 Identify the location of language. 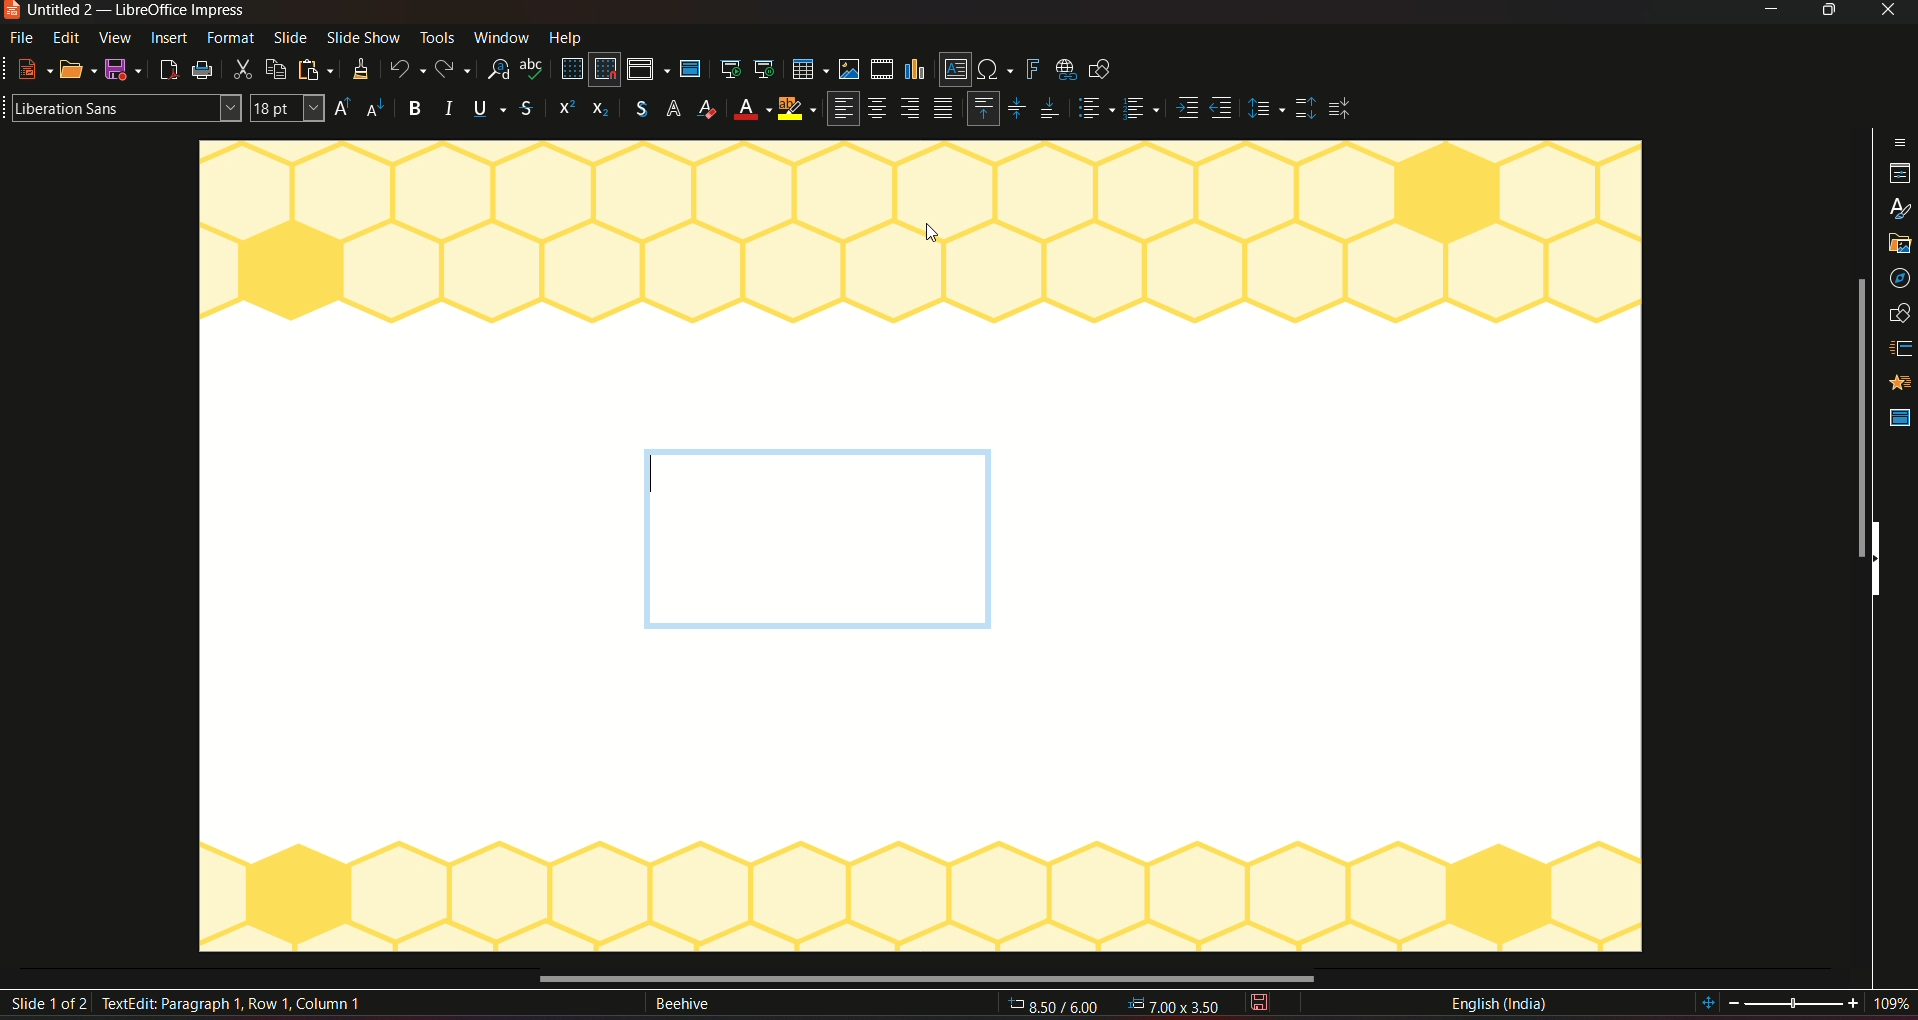
(1498, 1004).